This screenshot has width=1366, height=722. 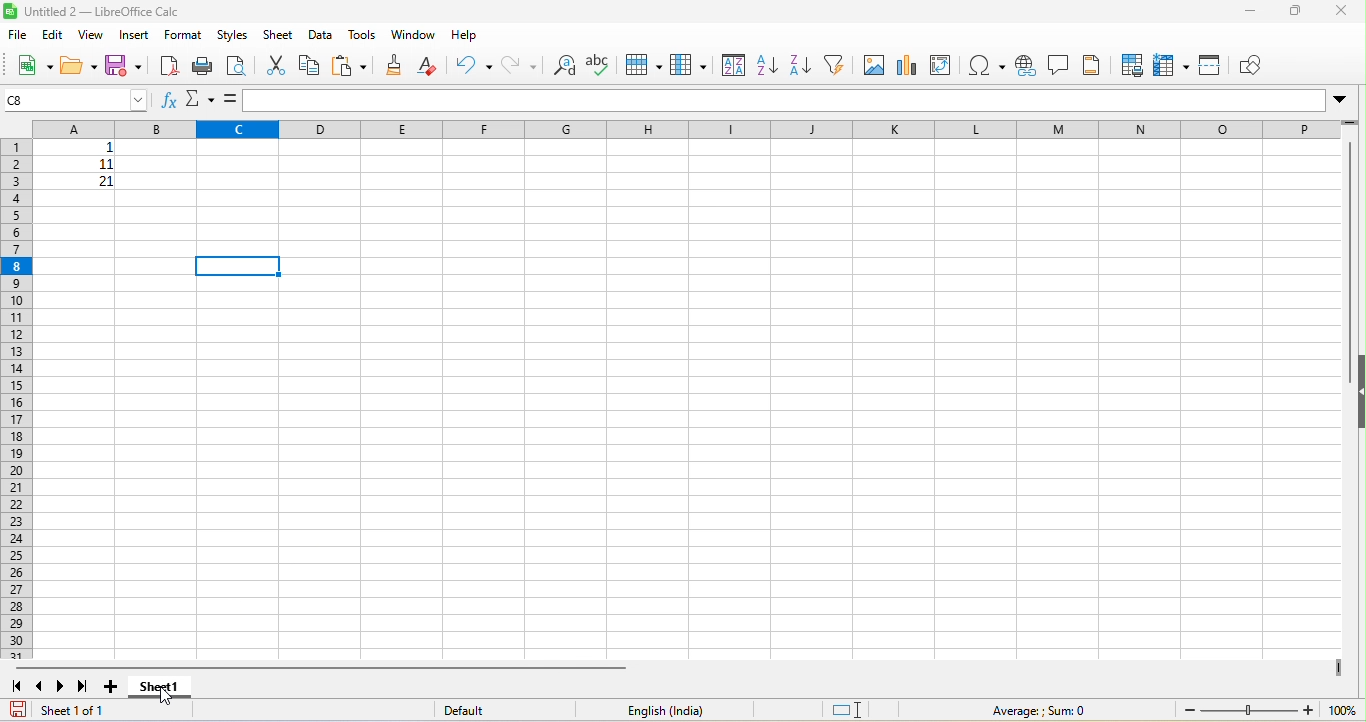 What do you see at coordinates (95, 12) in the screenshot?
I see `title` at bounding box center [95, 12].